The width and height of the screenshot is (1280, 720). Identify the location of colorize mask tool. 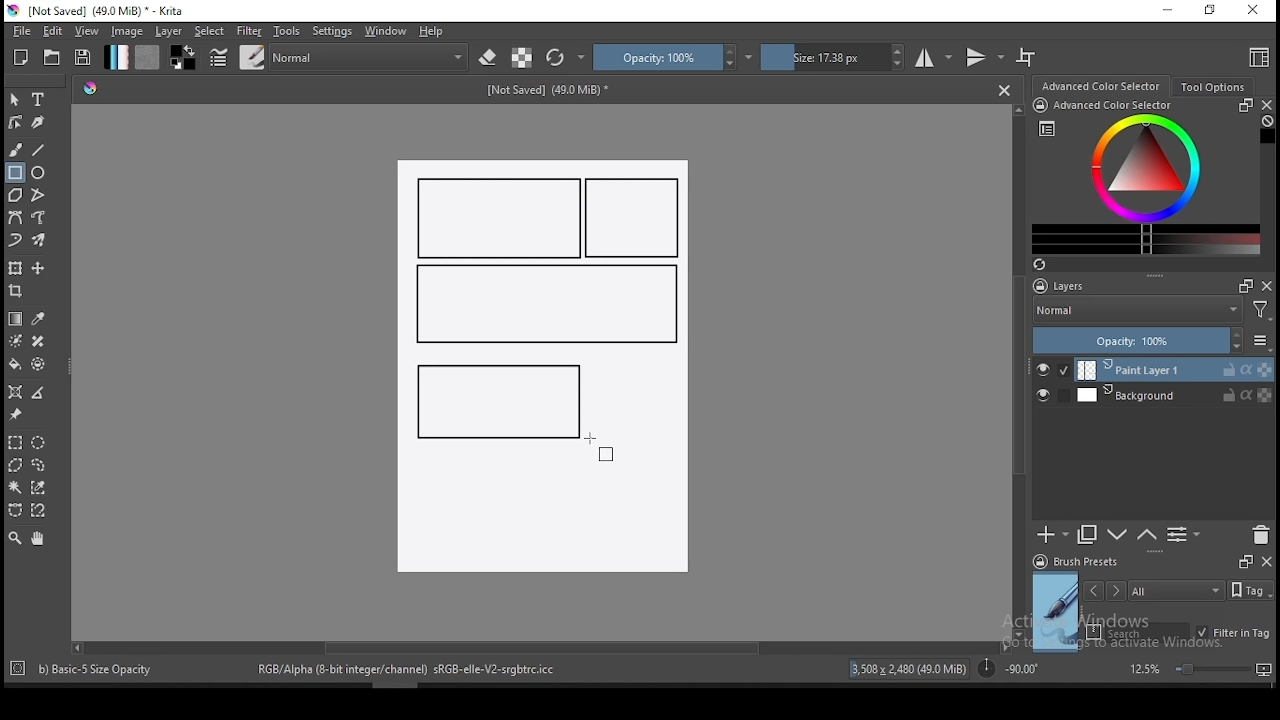
(17, 341).